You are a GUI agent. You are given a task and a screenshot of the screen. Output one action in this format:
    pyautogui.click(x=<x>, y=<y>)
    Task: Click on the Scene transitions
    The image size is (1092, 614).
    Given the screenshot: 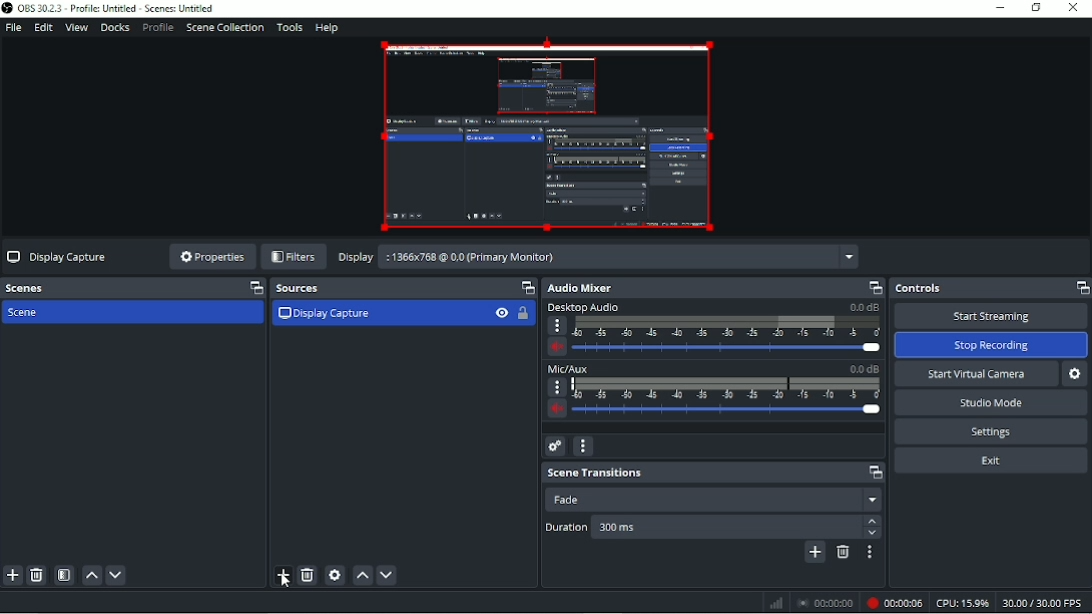 What is the action you would take?
    pyautogui.click(x=715, y=473)
    